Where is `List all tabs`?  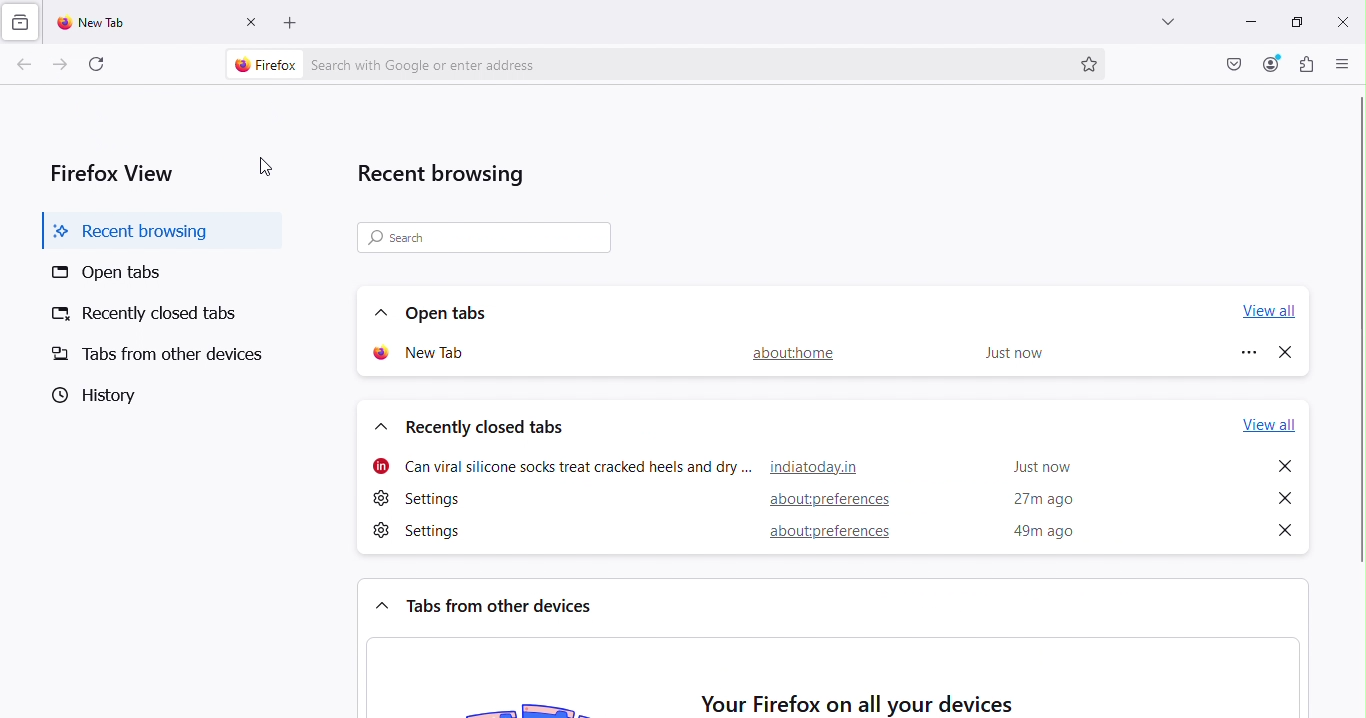 List all tabs is located at coordinates (1163, 22).